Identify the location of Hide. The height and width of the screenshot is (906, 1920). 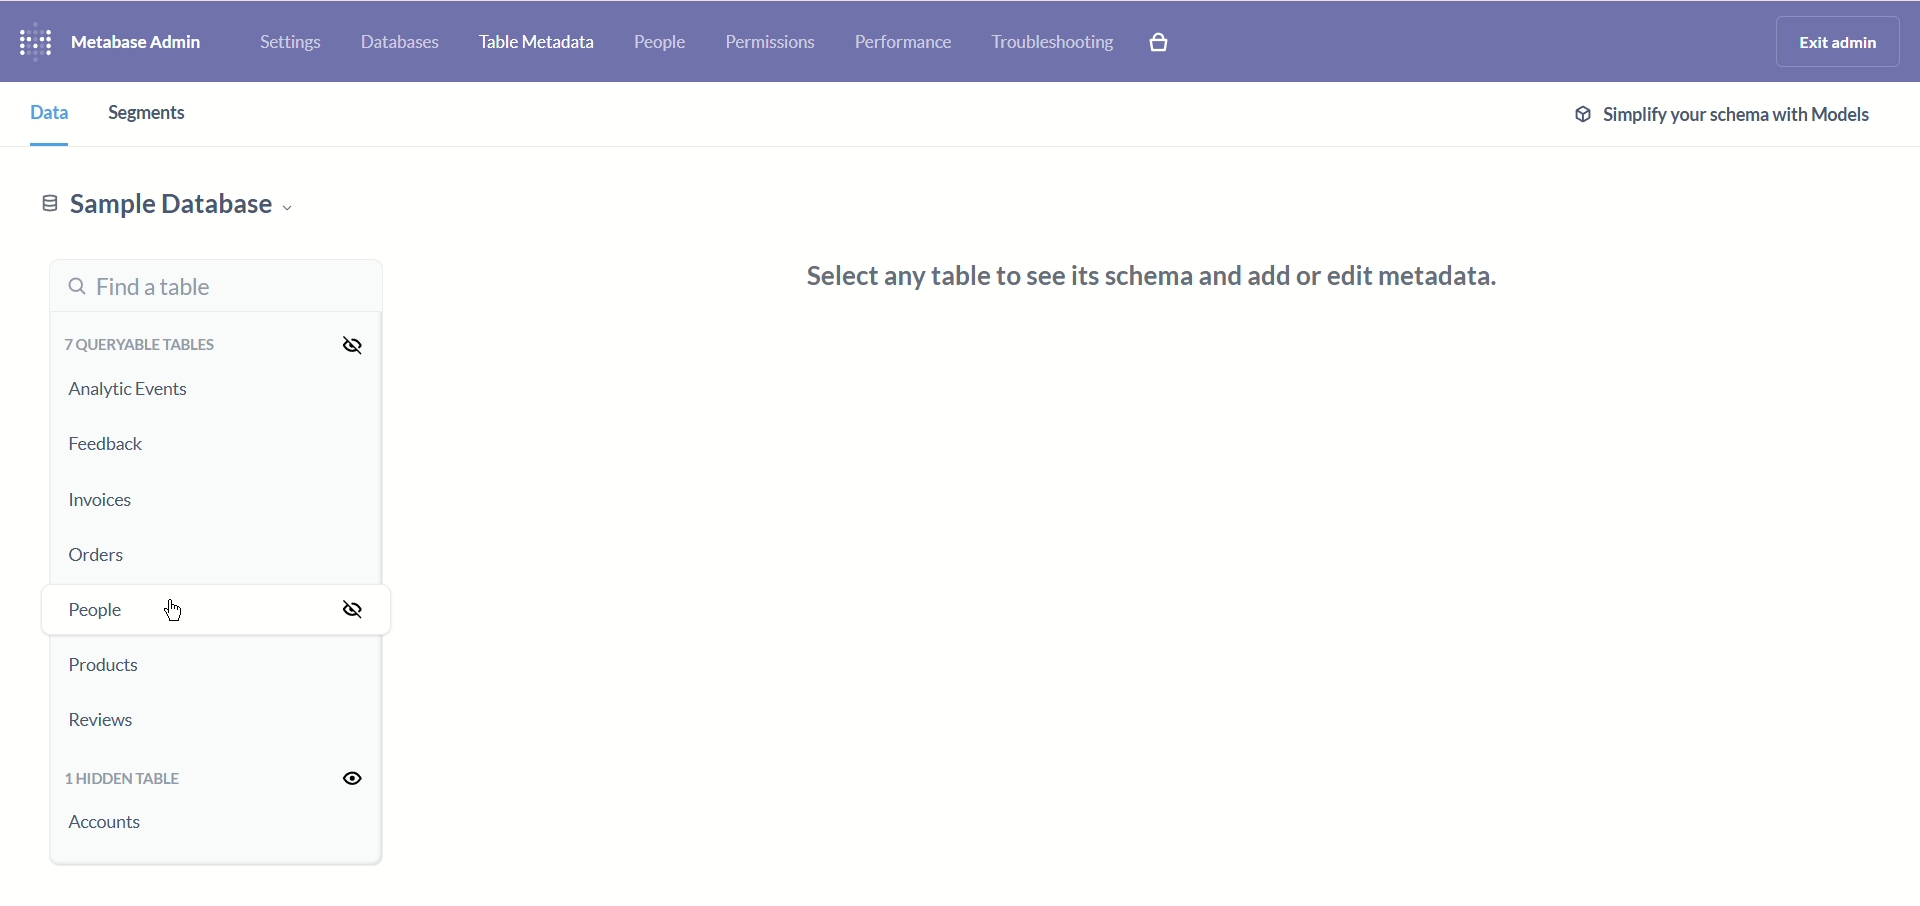
(340, 610).